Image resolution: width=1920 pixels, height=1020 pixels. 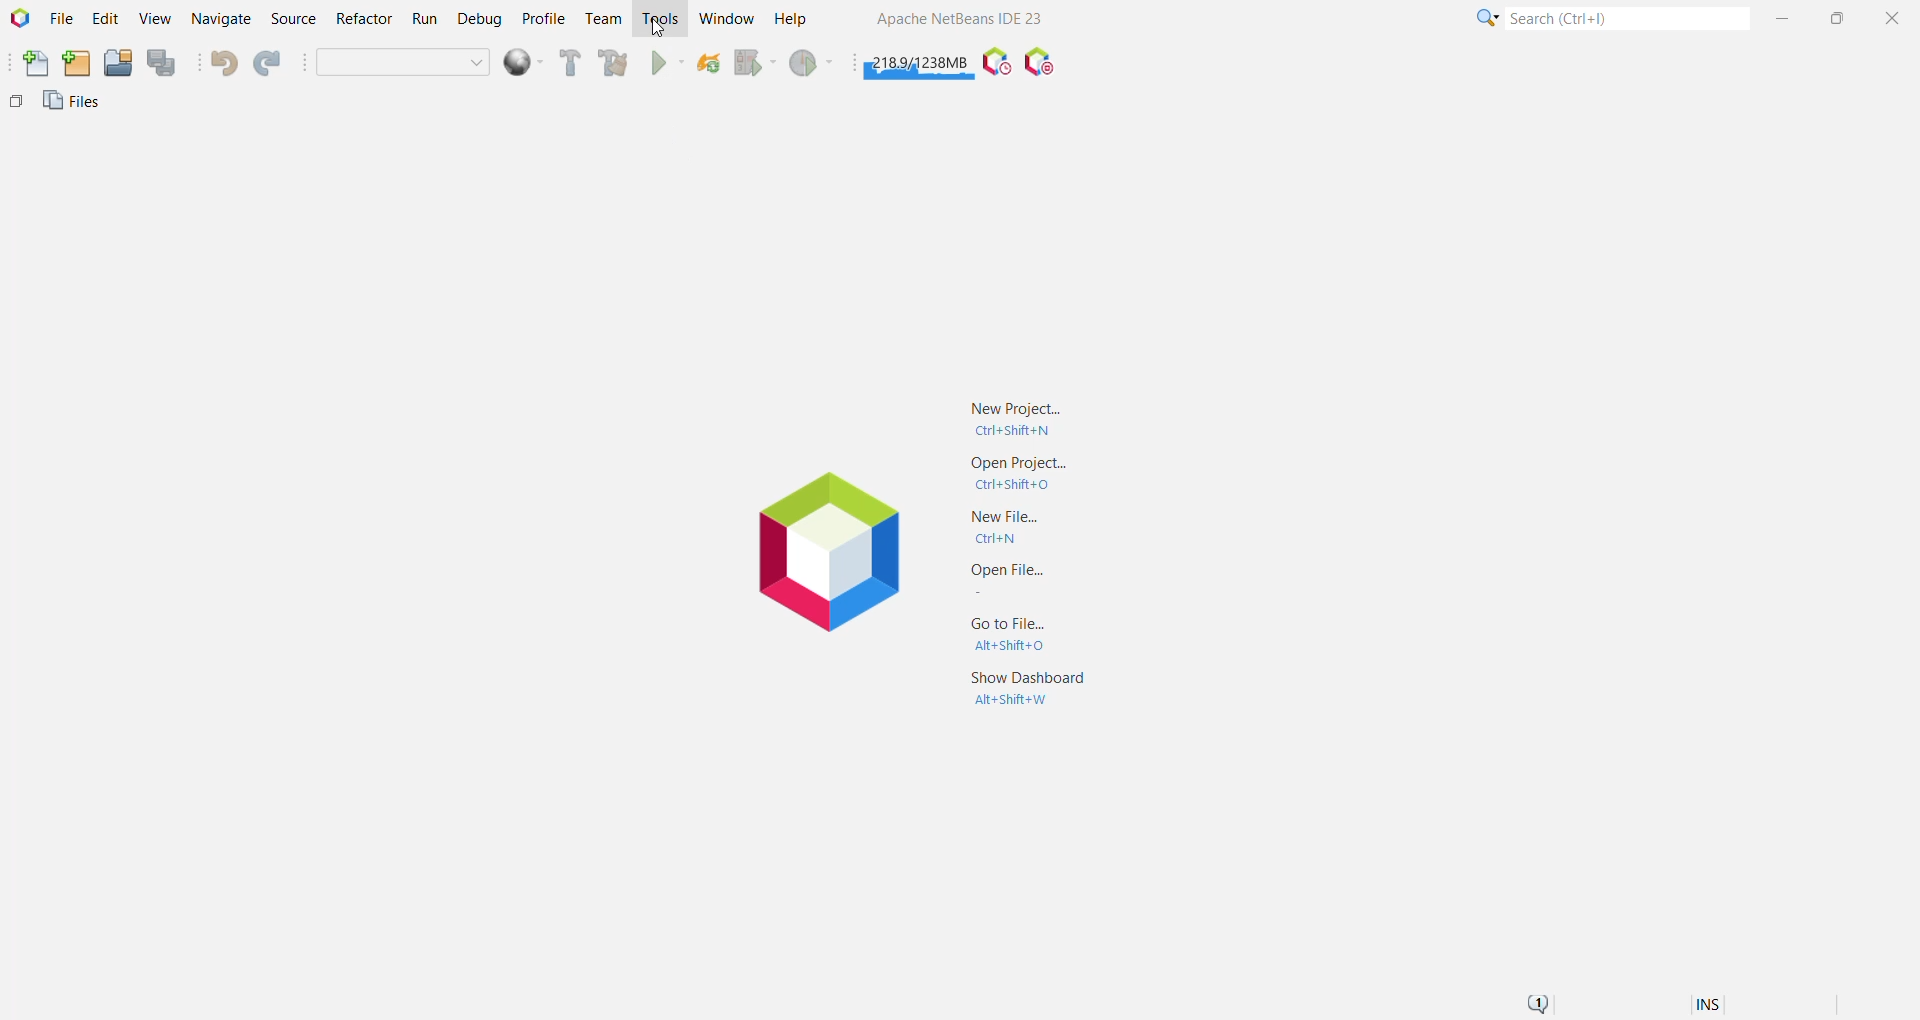 I want to click on Application name and Version, so click(x=957, y=22).